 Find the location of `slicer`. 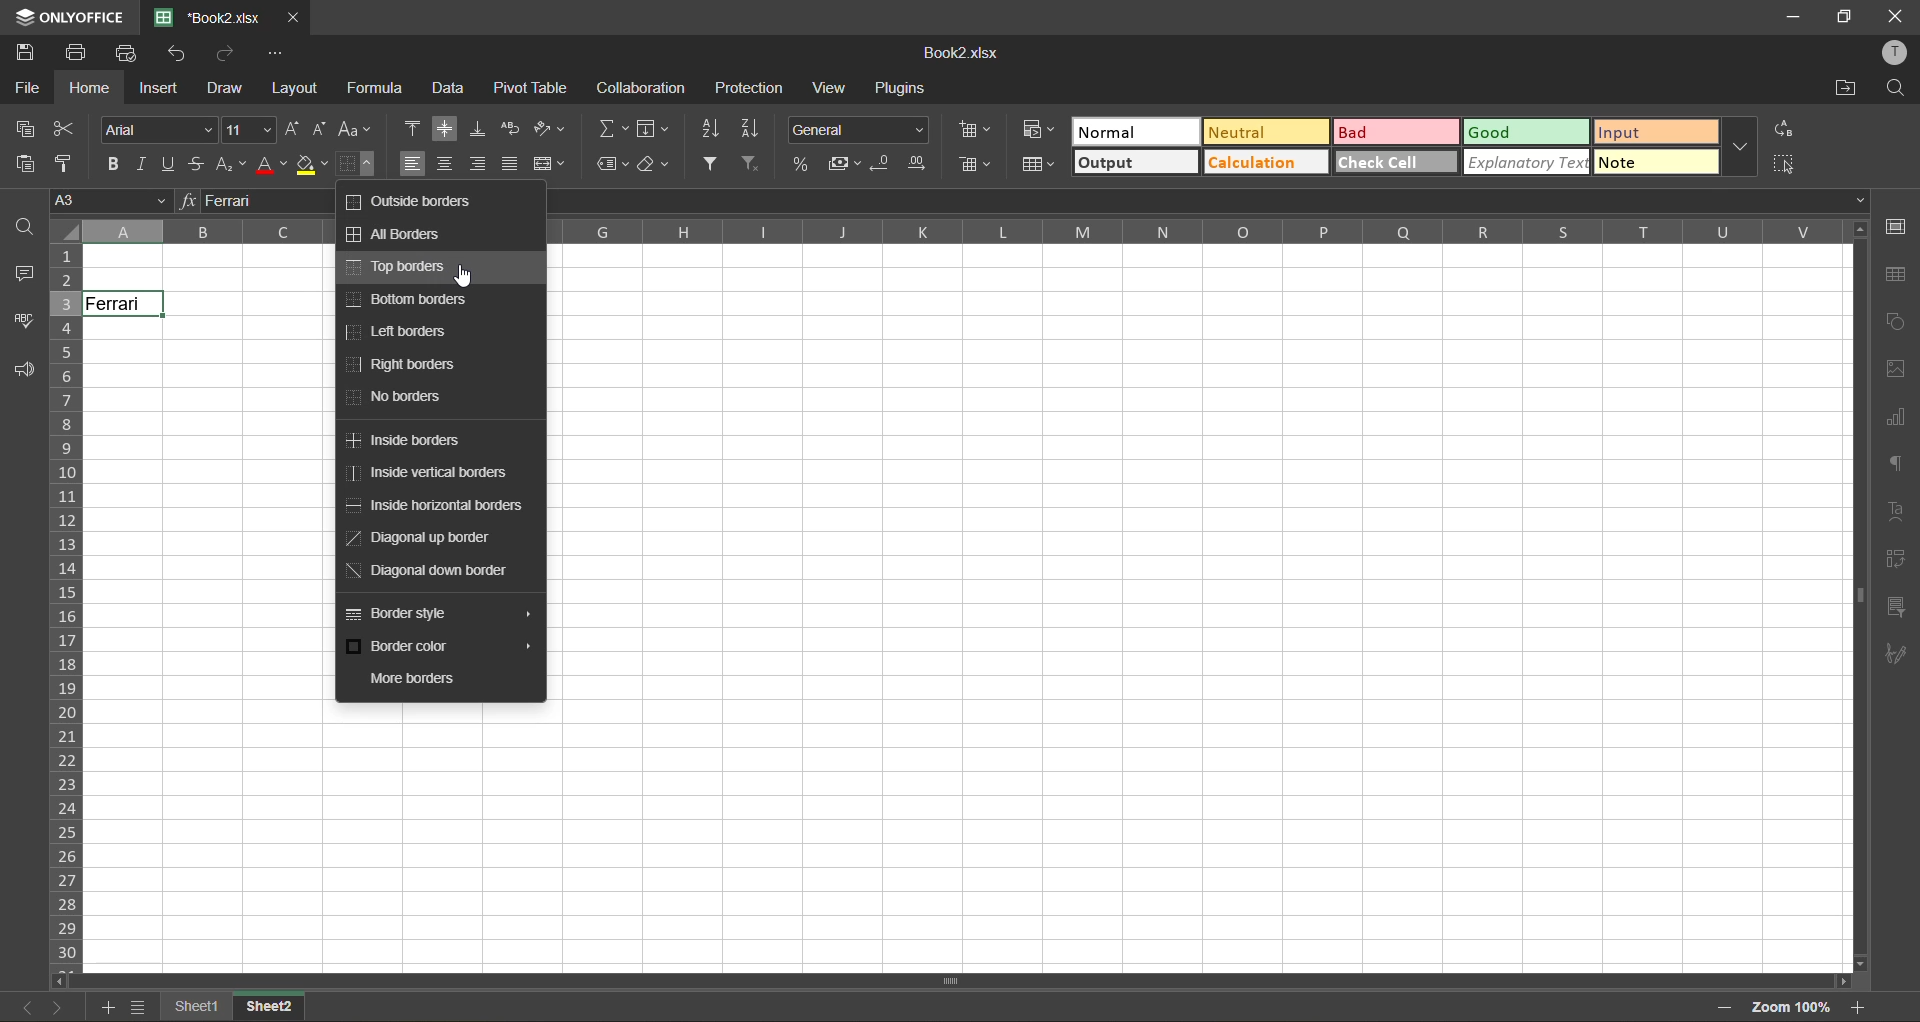

slicer is located at coordinates (1895, 604).